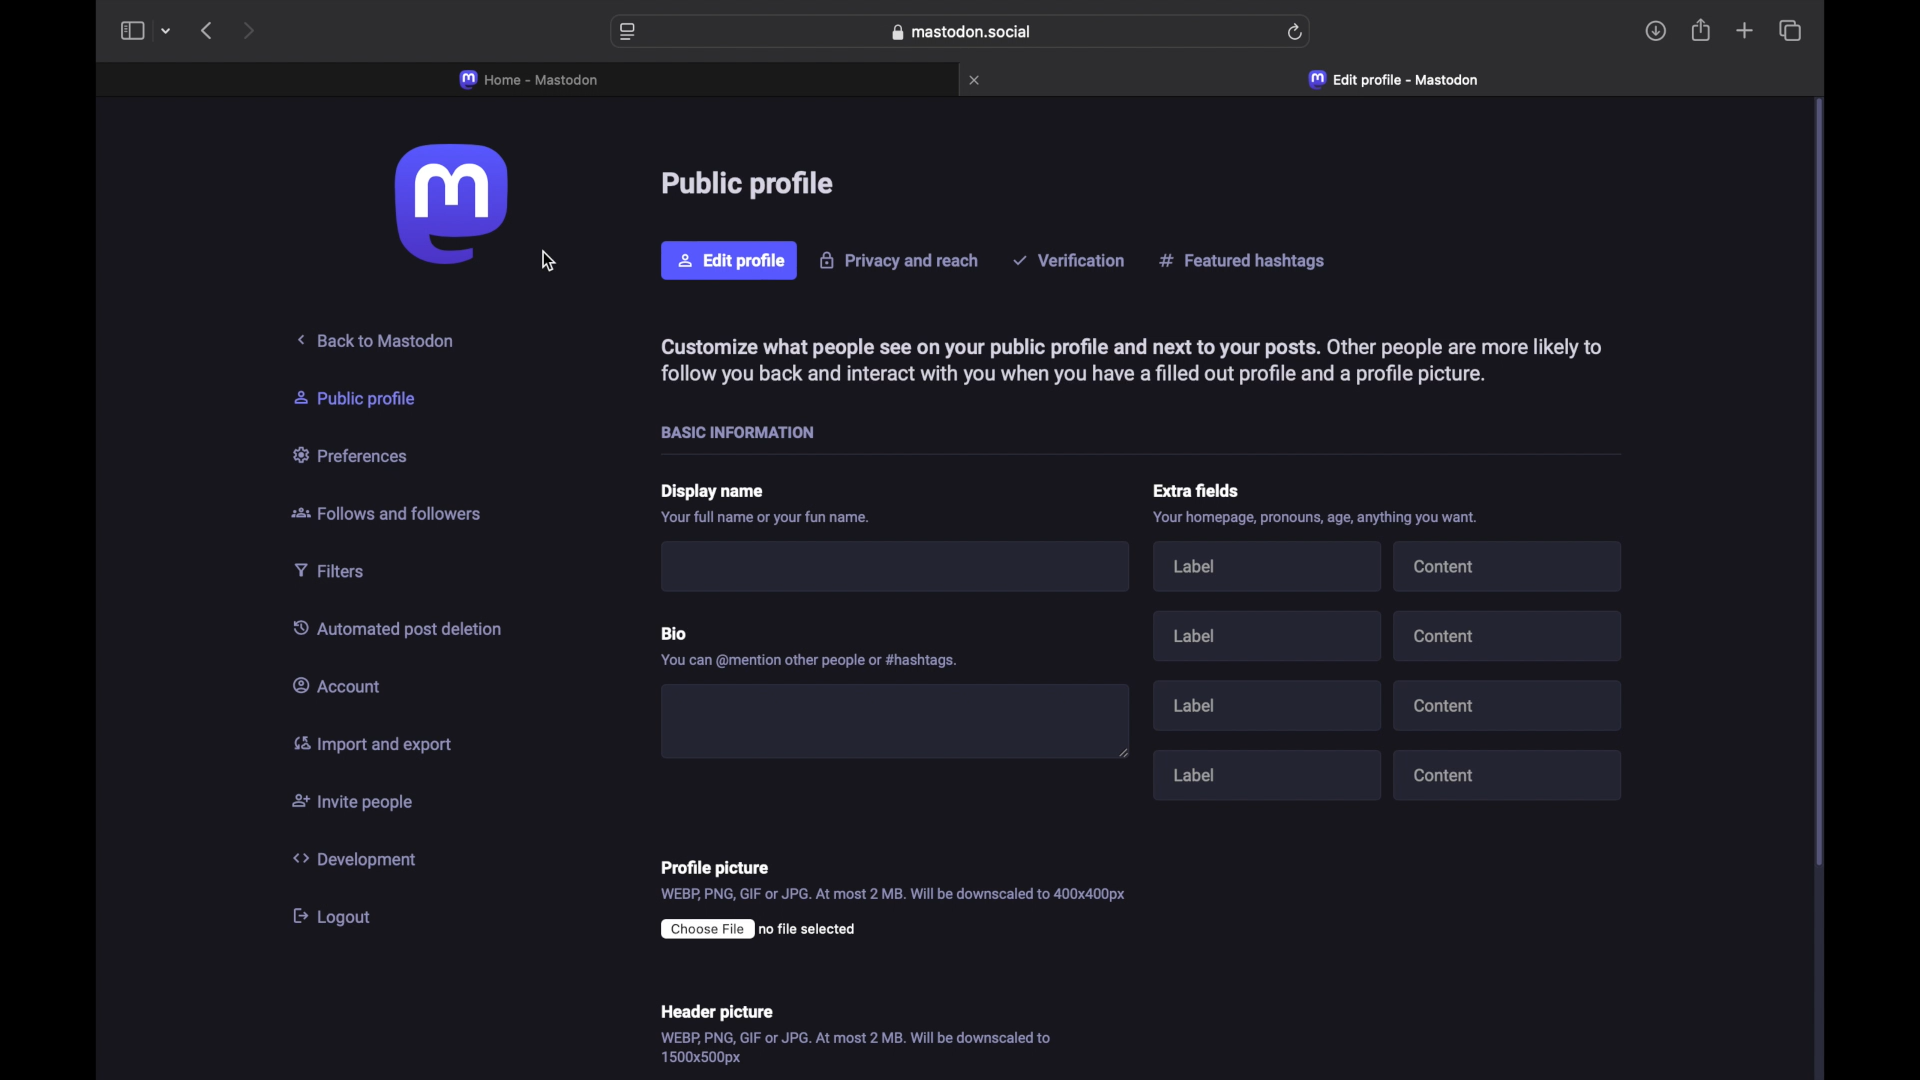 The image size is (1920, 1080). Describe the element at coordinates (900, 260) in the screenshot. I see `privacy and reach` at that location.